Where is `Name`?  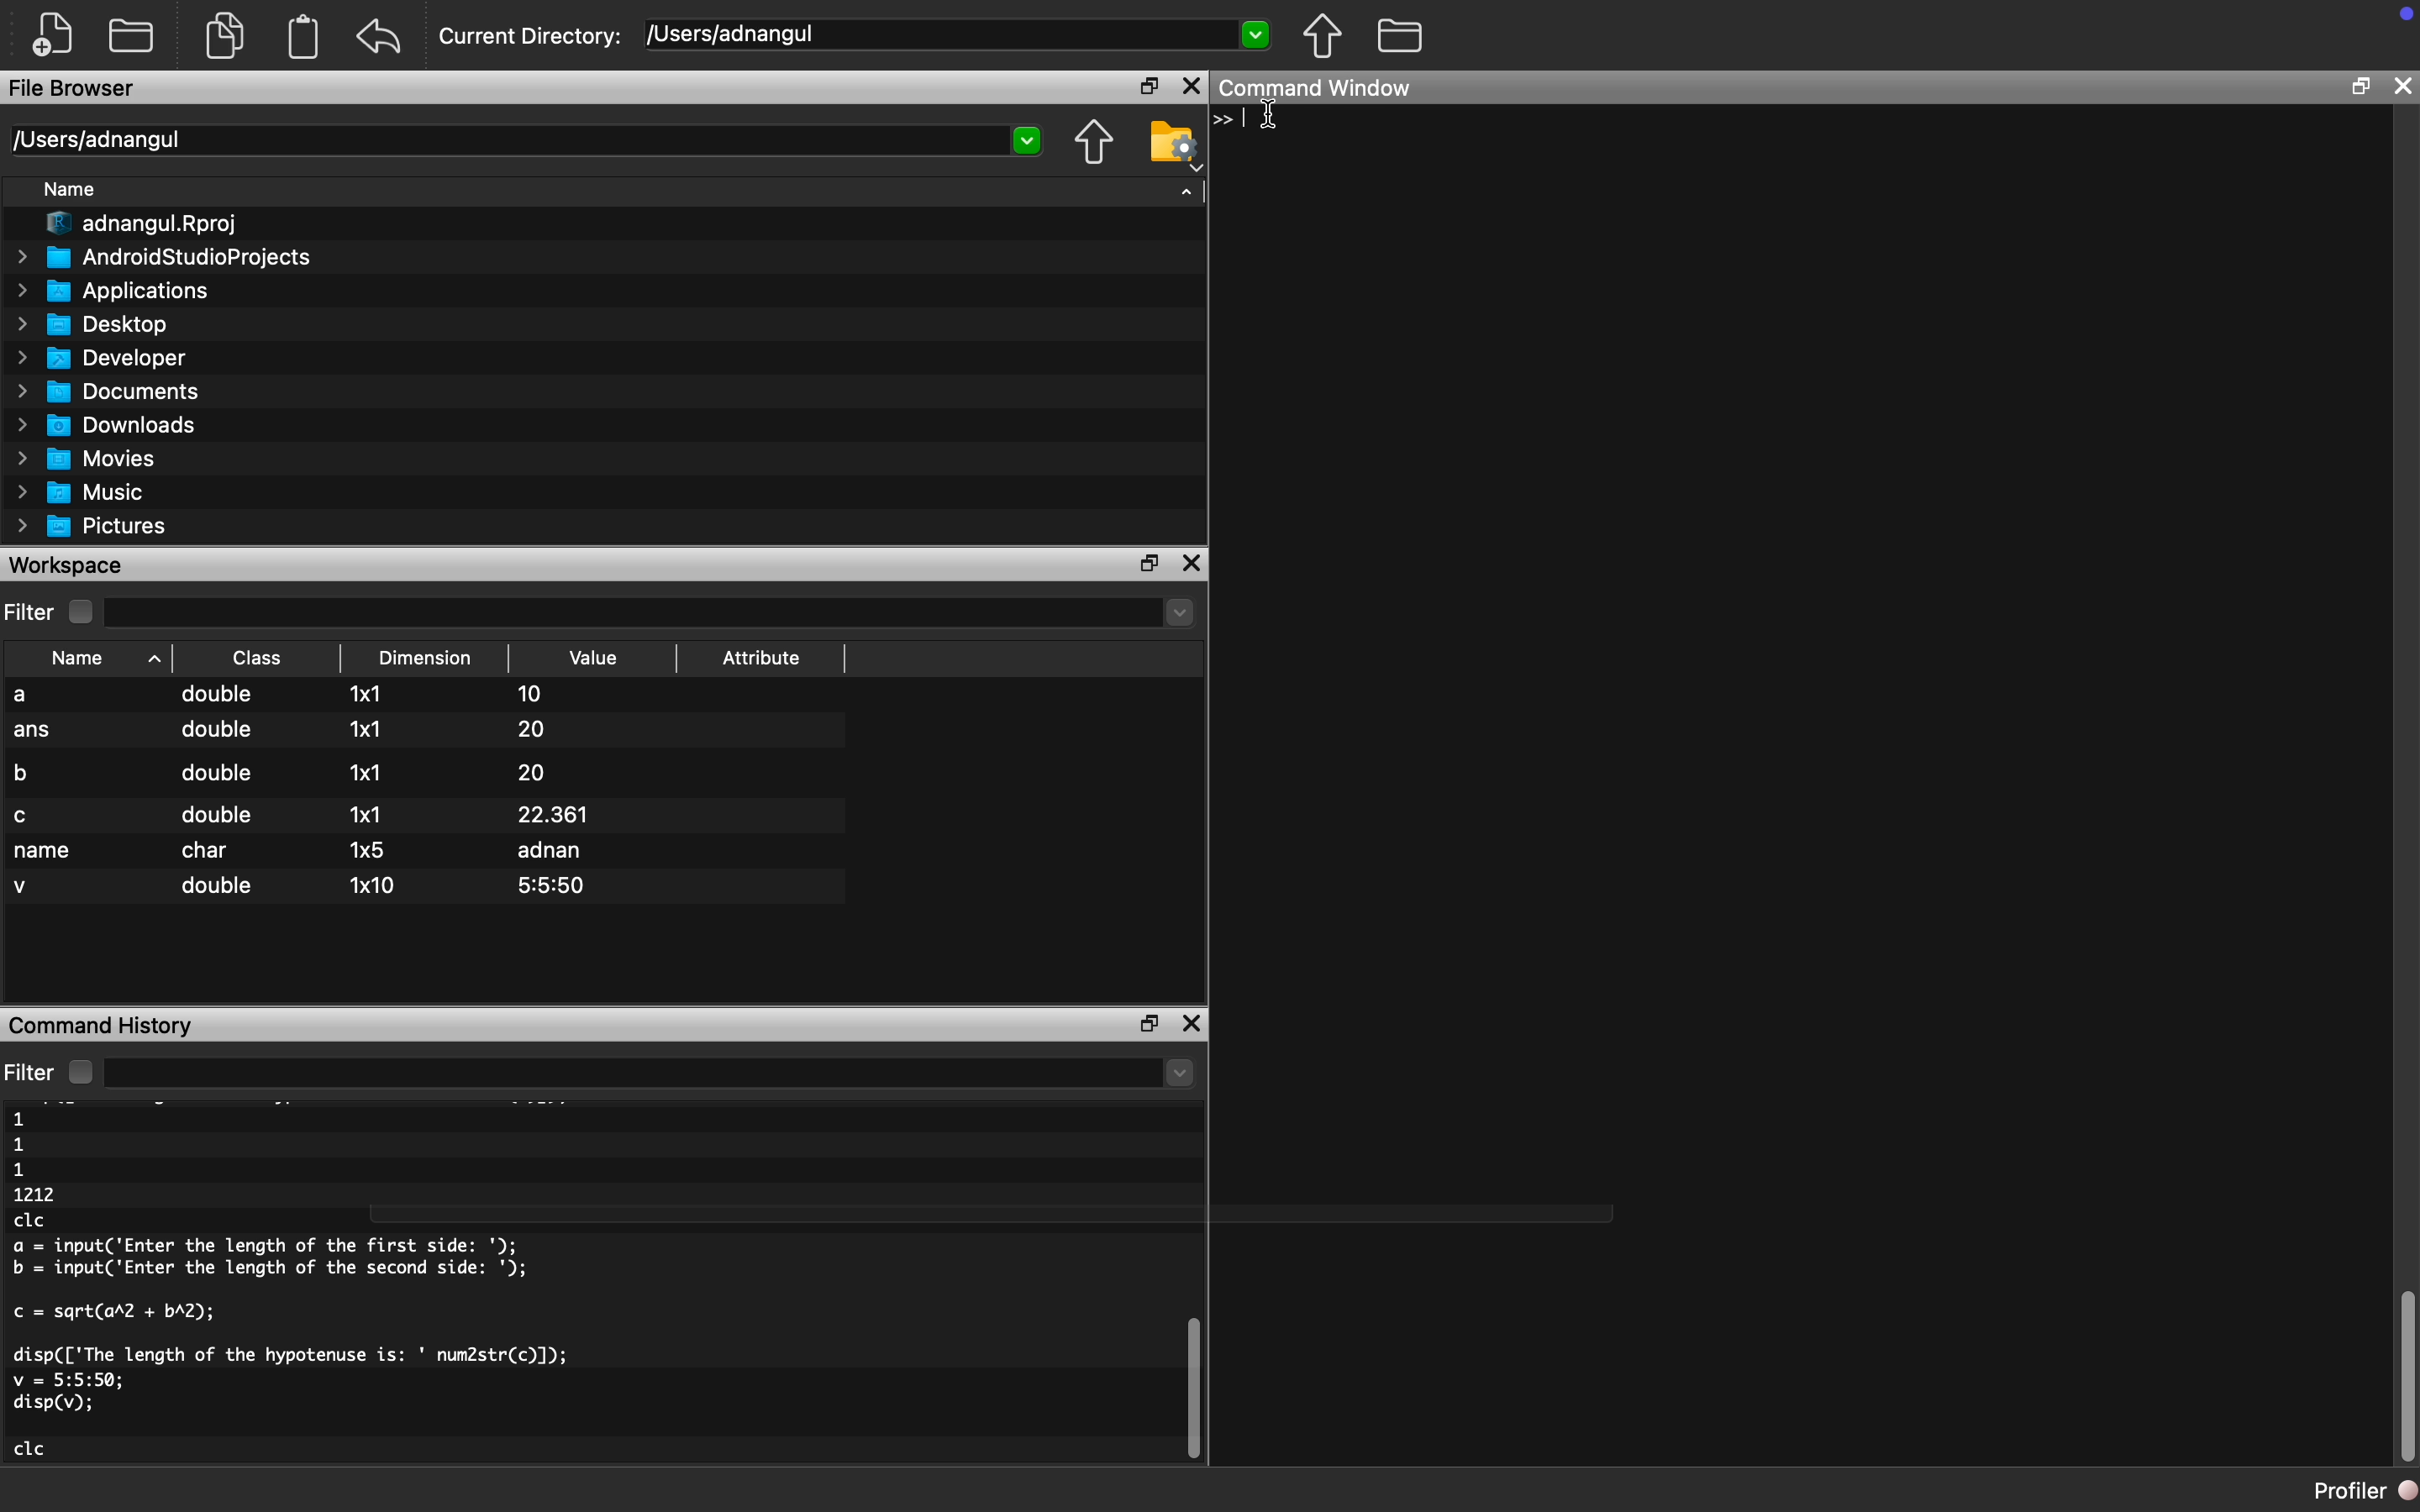
Name is located at coordinates (68, 188).